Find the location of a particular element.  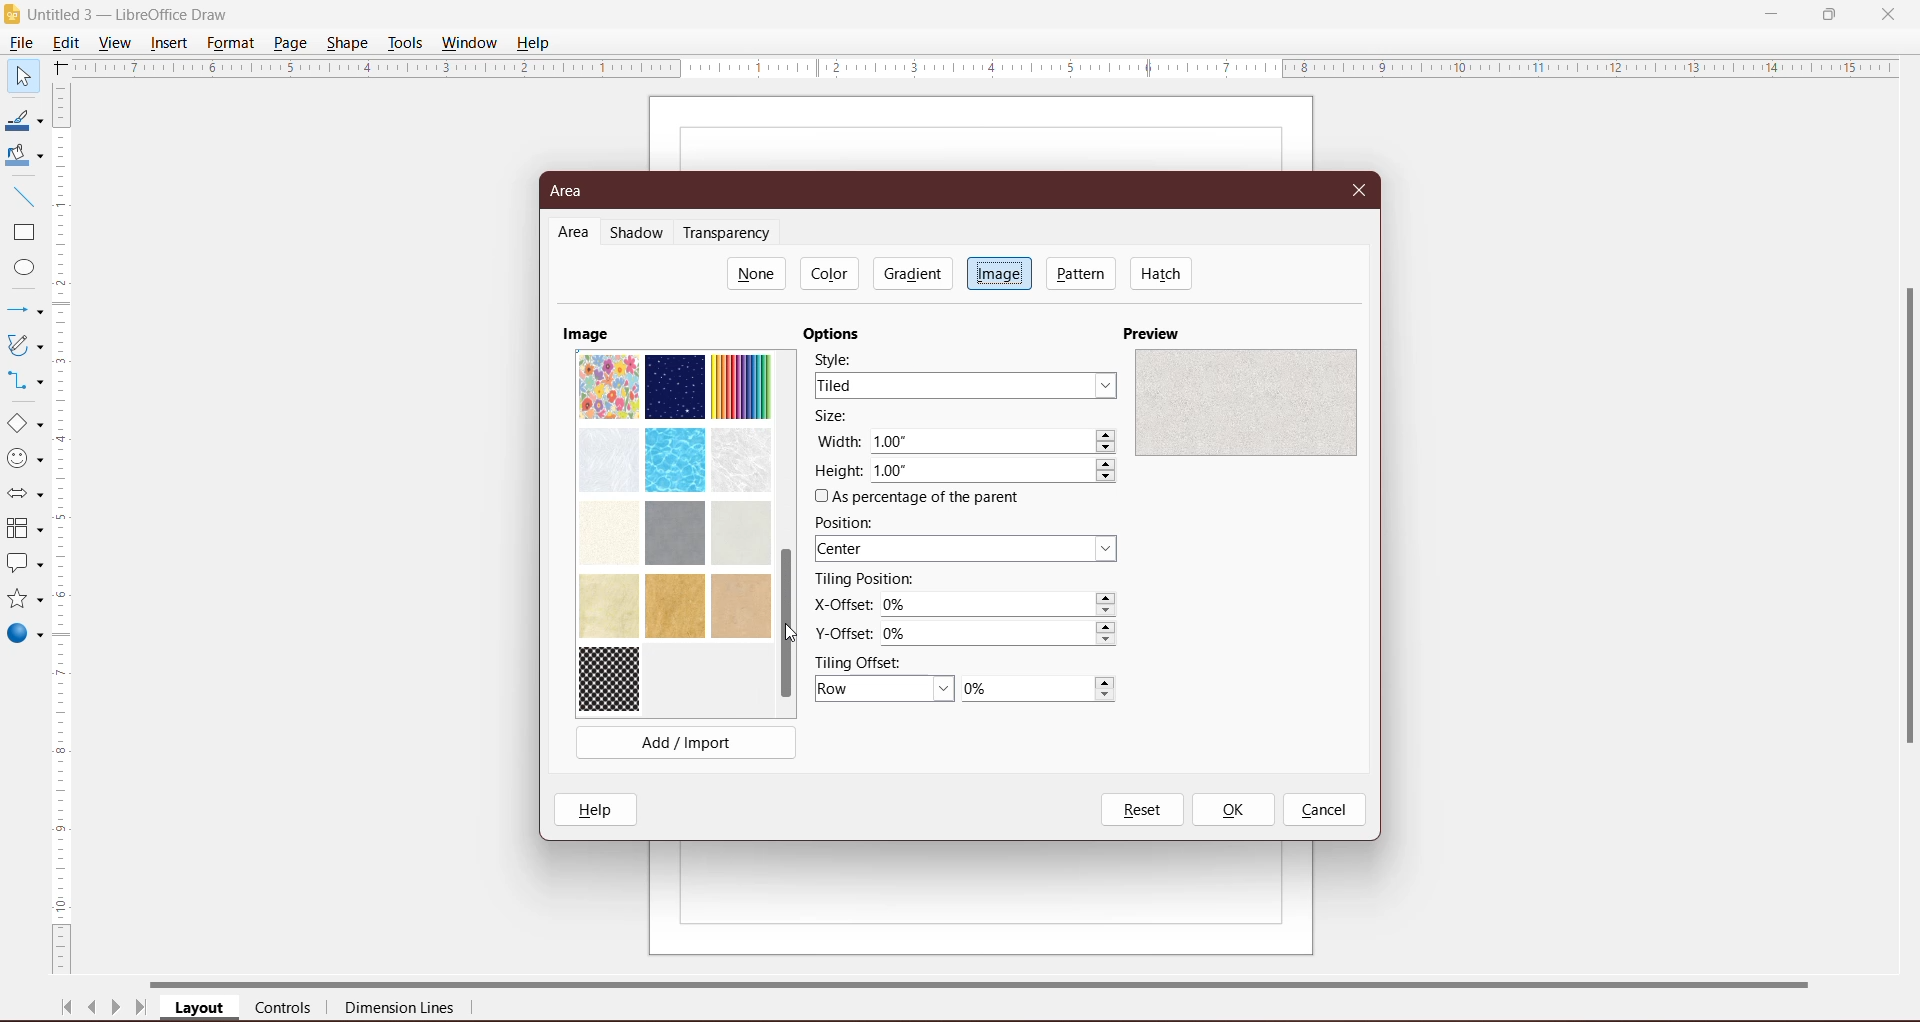

Controls is located at coordinates (289, 1009).